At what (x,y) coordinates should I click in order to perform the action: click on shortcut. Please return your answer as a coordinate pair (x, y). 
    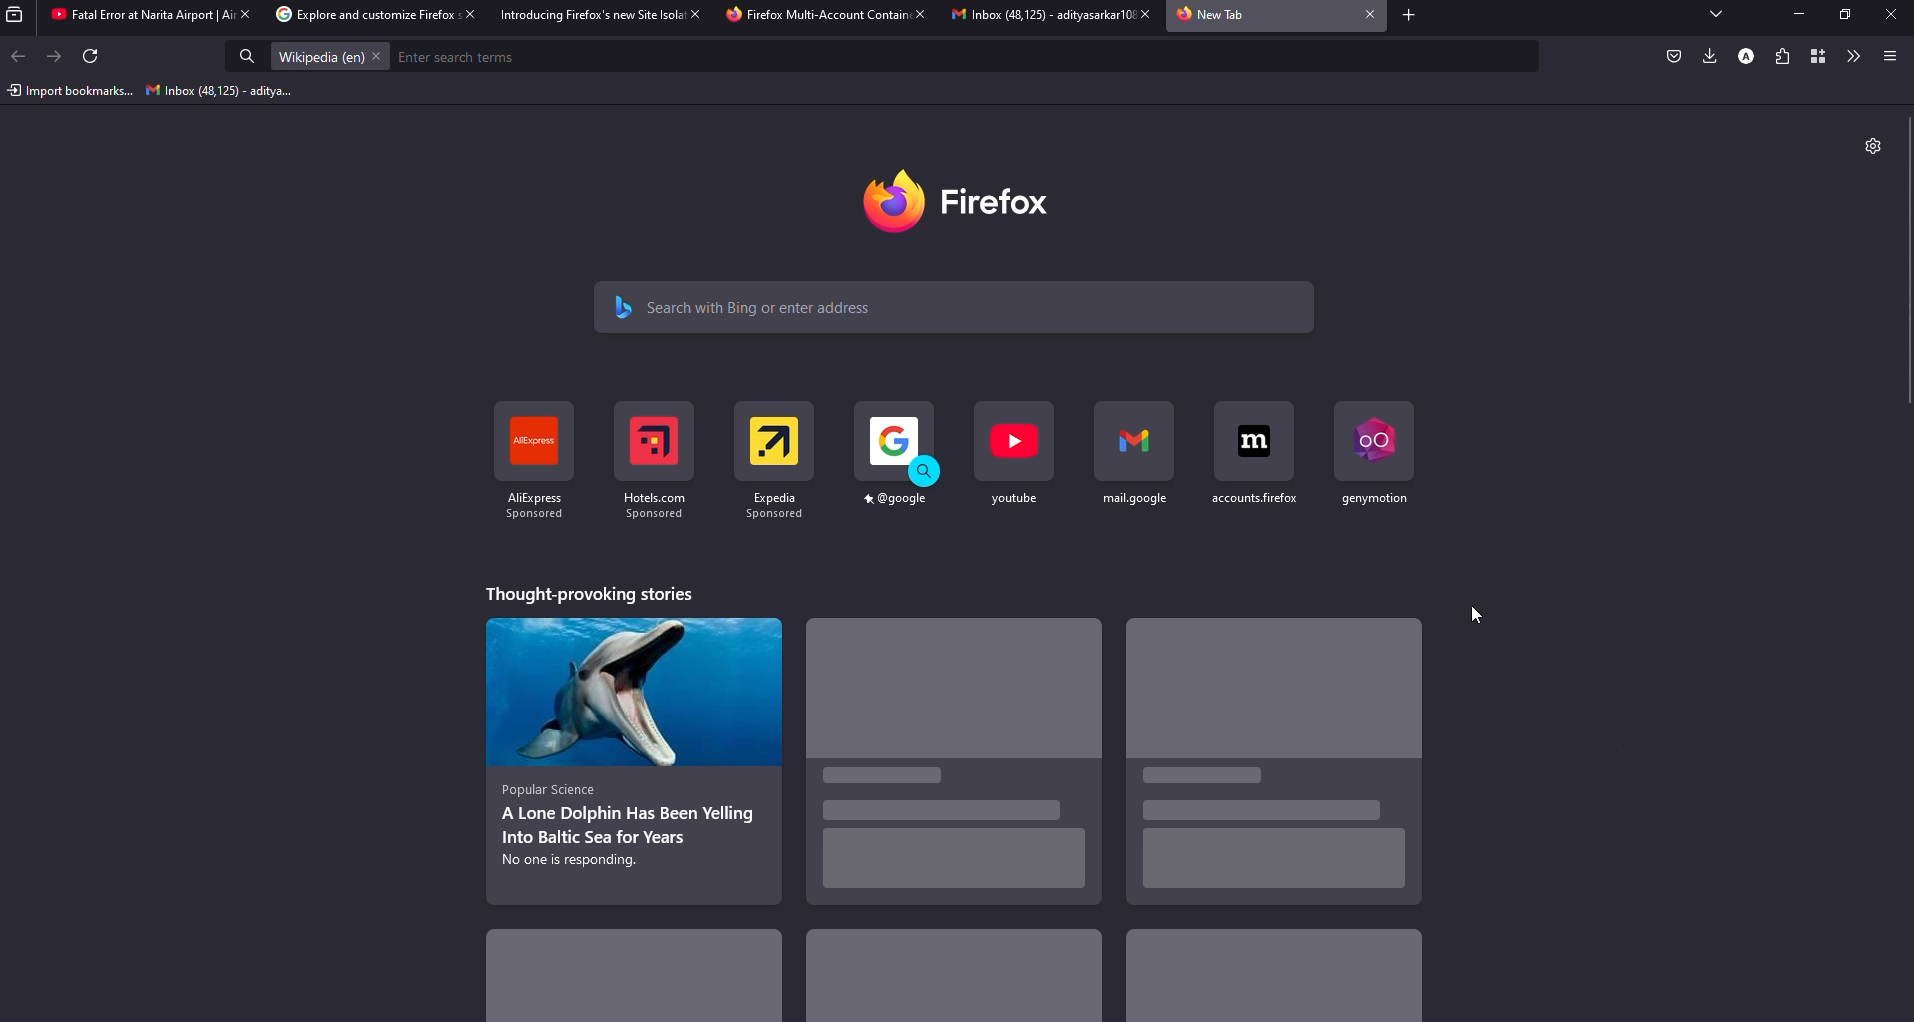
    Looking at the image, I should click on (1135, 455).